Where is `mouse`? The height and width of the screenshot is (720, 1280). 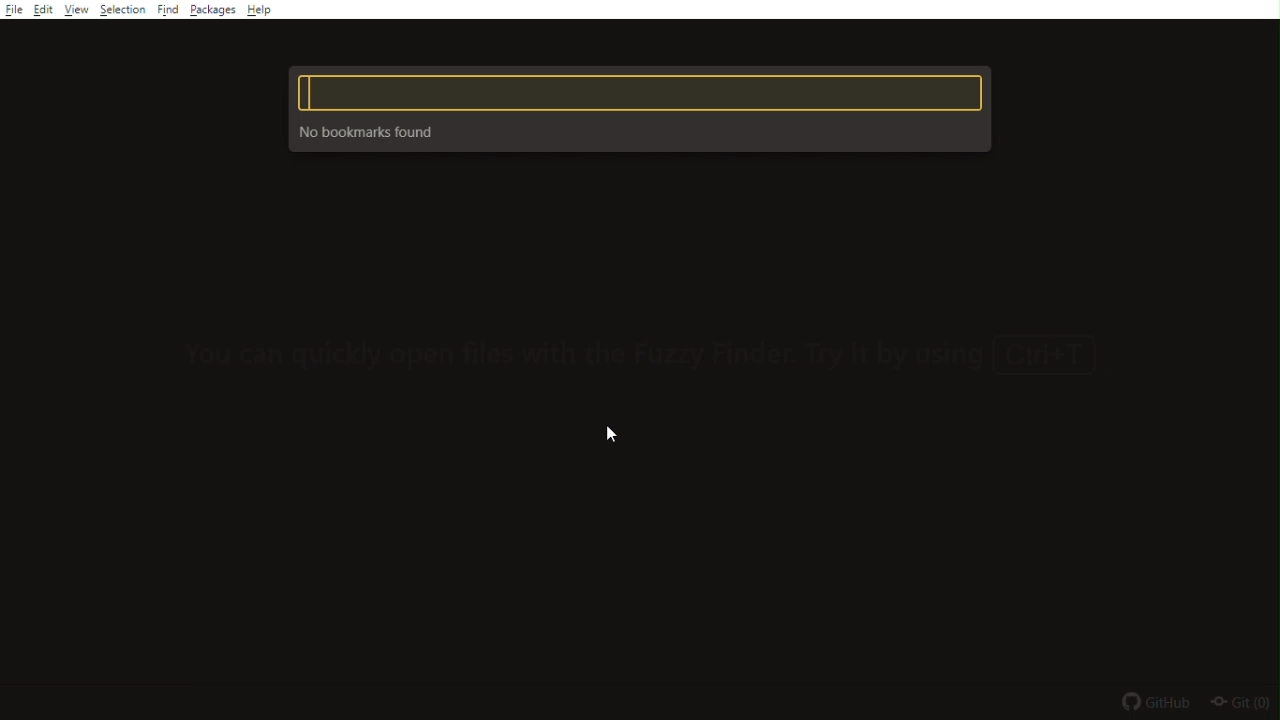 mouse is located at coordinates (611, 437).